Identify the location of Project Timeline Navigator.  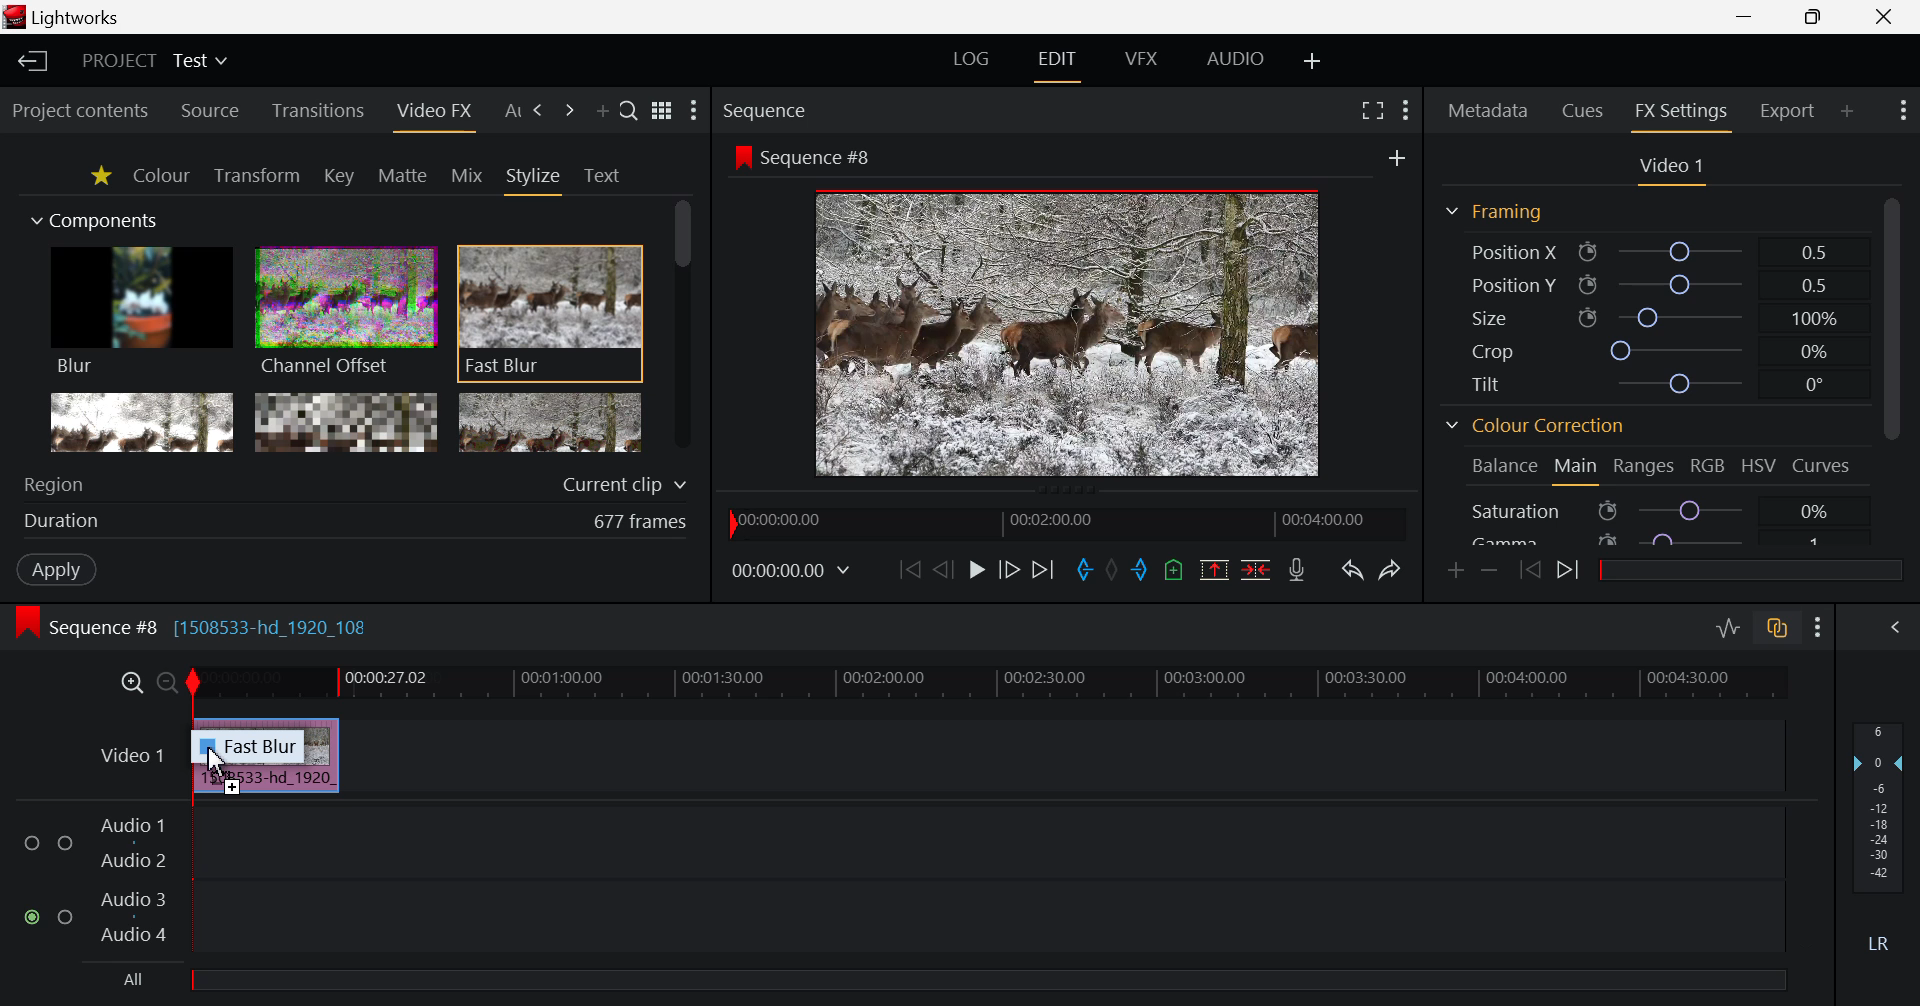
(1062, 522).